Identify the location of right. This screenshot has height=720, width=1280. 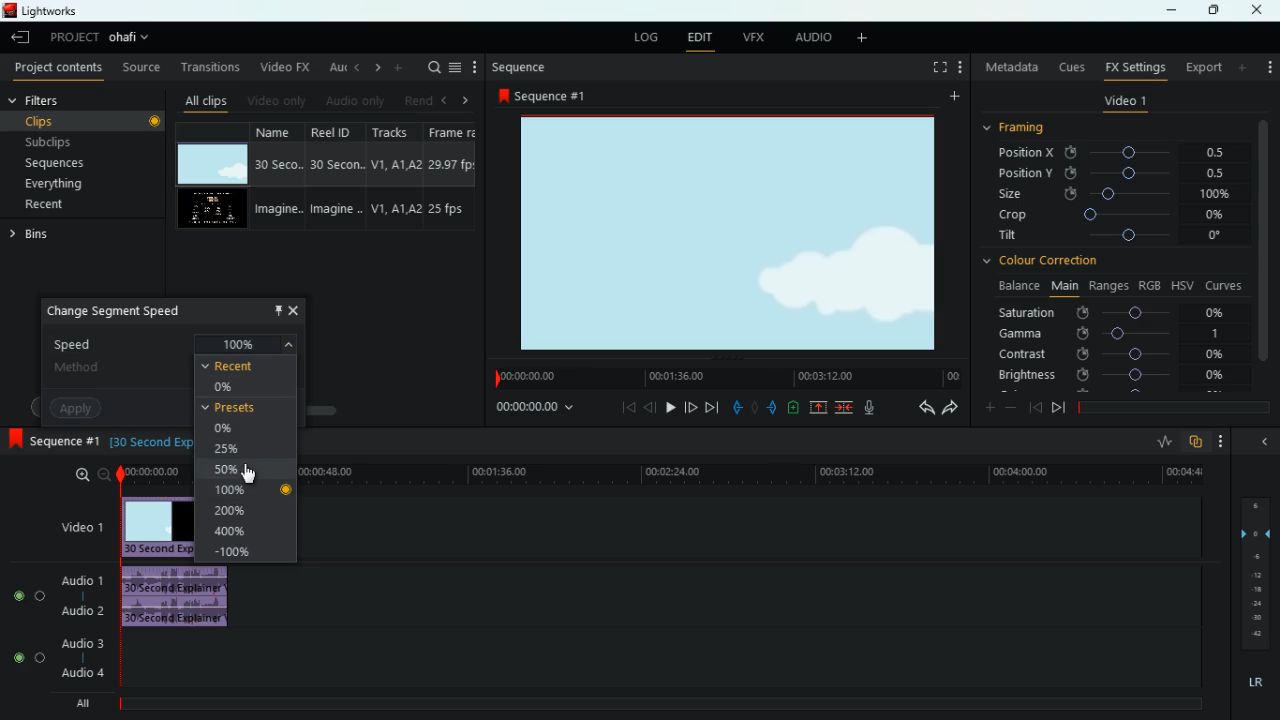
(374, 67).